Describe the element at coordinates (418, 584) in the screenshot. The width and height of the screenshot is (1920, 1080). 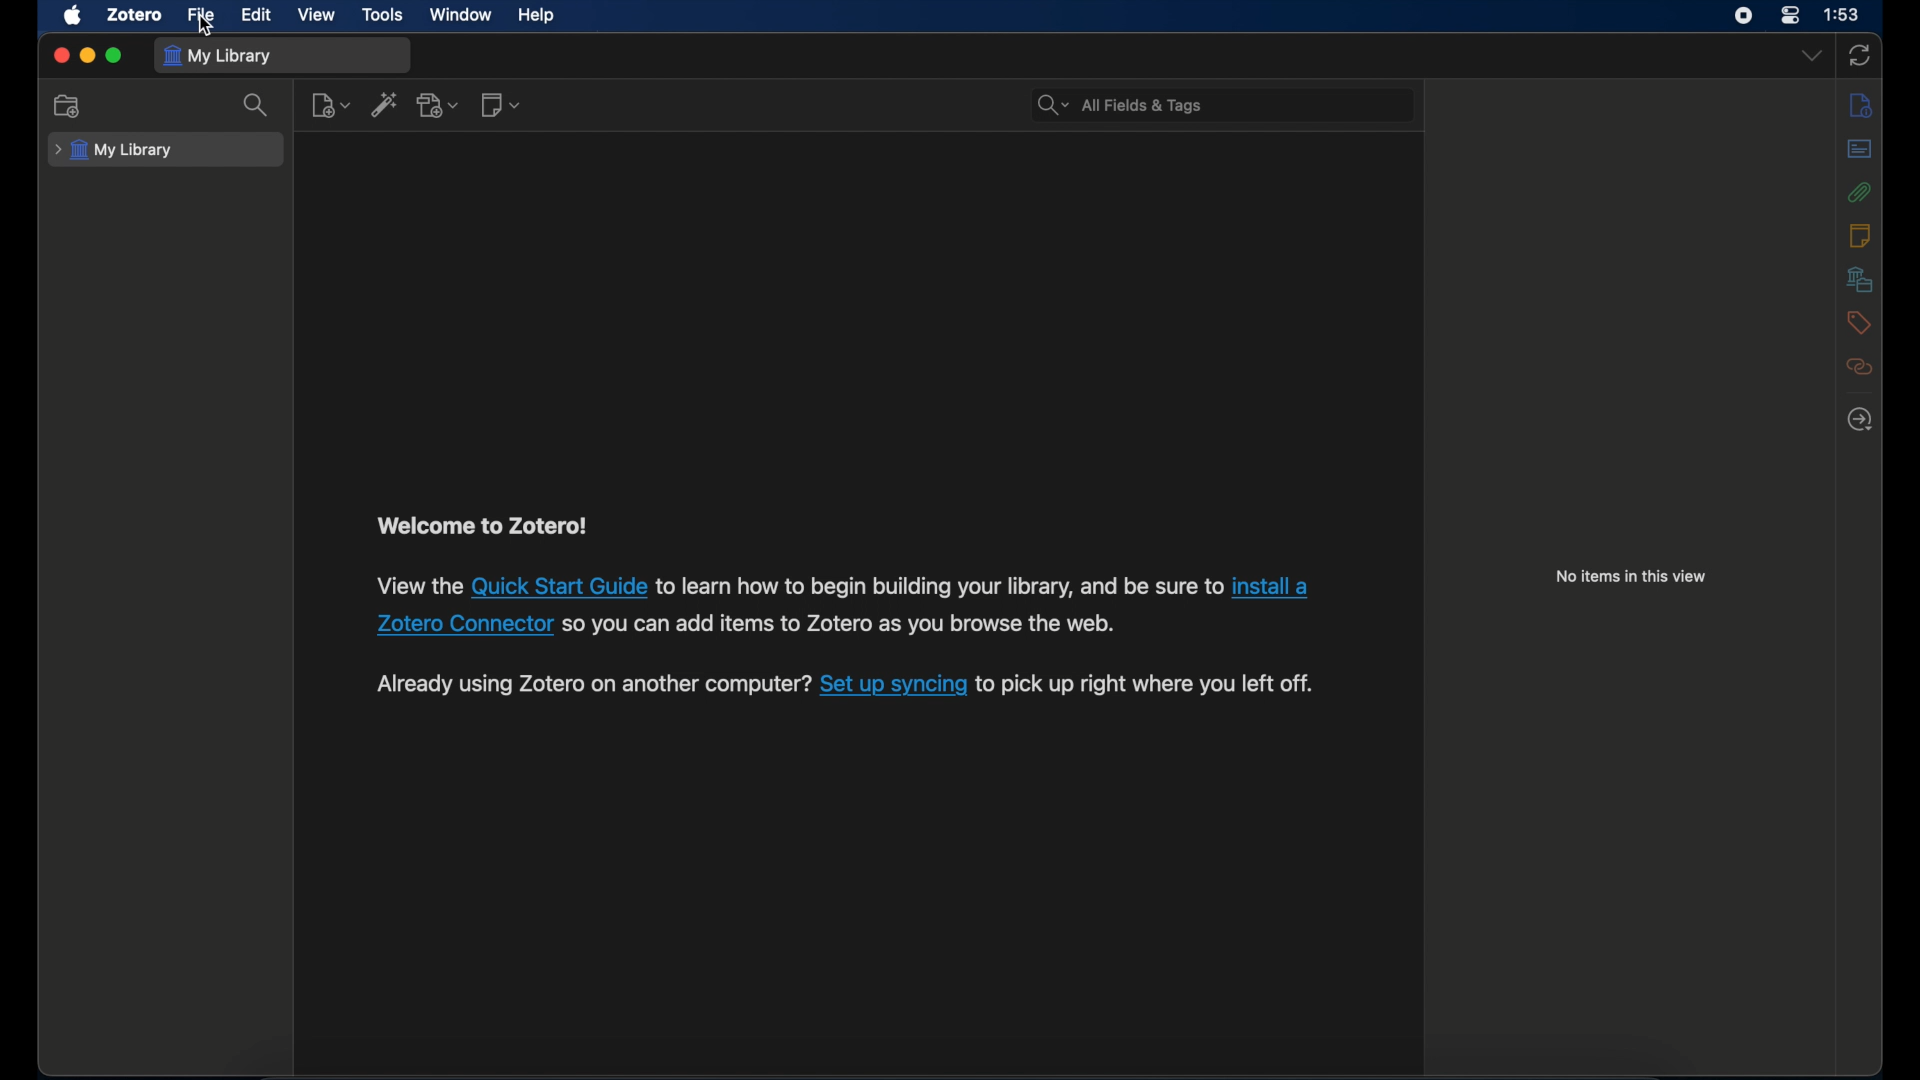
I see `View the` at that location.